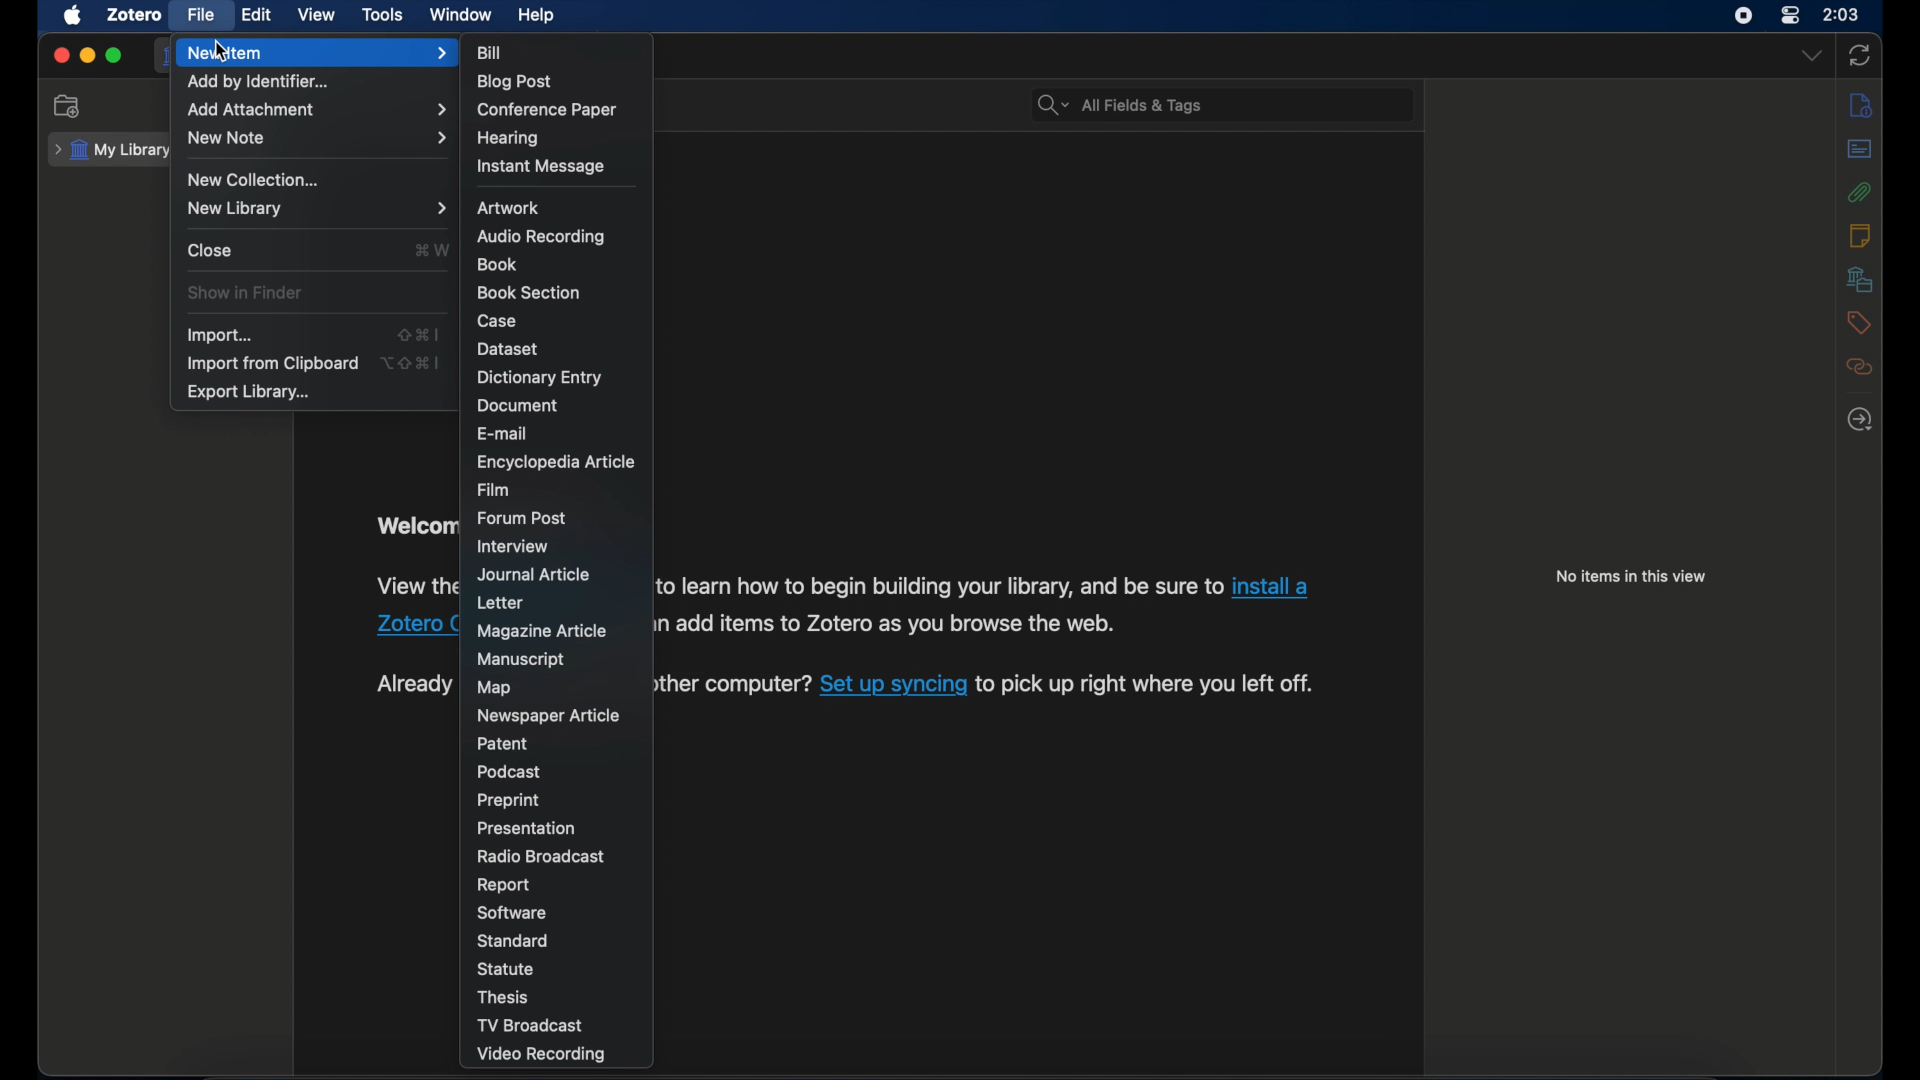 The width and height of the screenshot is (1920, 1080). What do you see at coordinates (61, 56) in the screenshot?
I see `close` at bounding box center [61, 56].